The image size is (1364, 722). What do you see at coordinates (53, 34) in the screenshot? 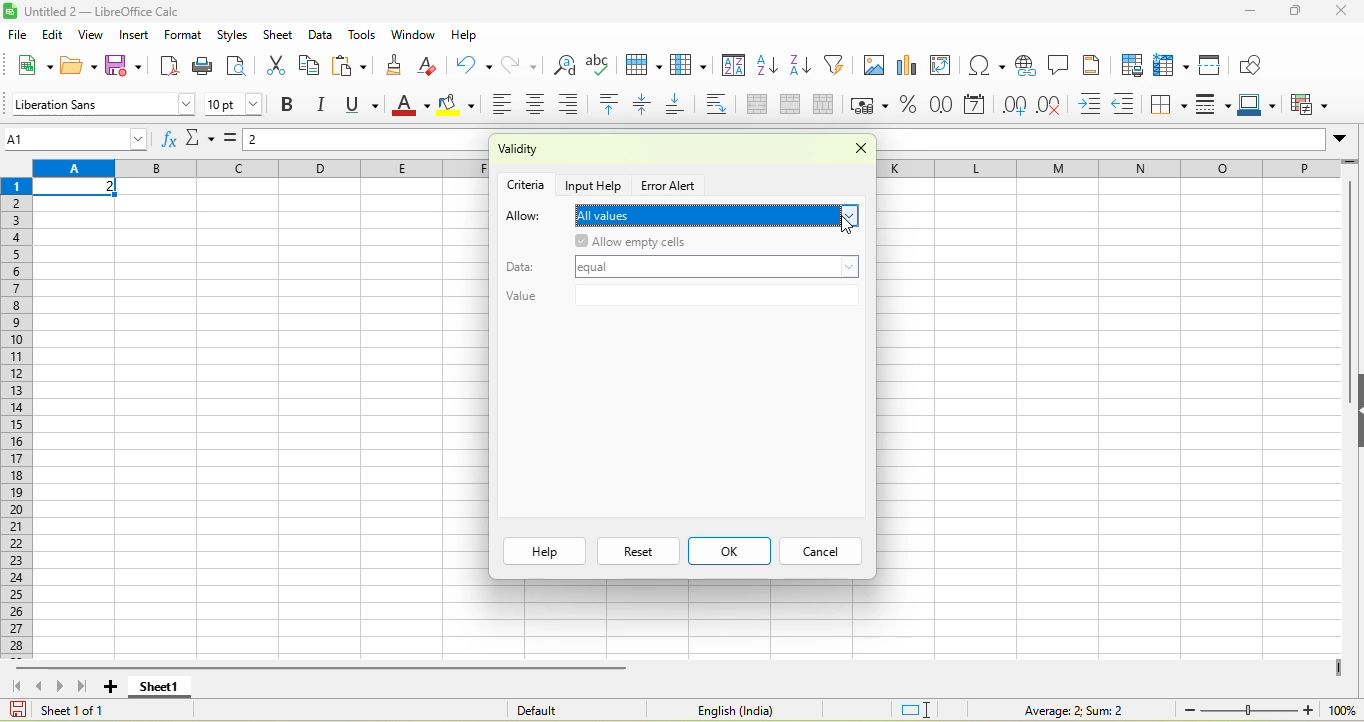
I see `edit` at bounding box center [53, 34].